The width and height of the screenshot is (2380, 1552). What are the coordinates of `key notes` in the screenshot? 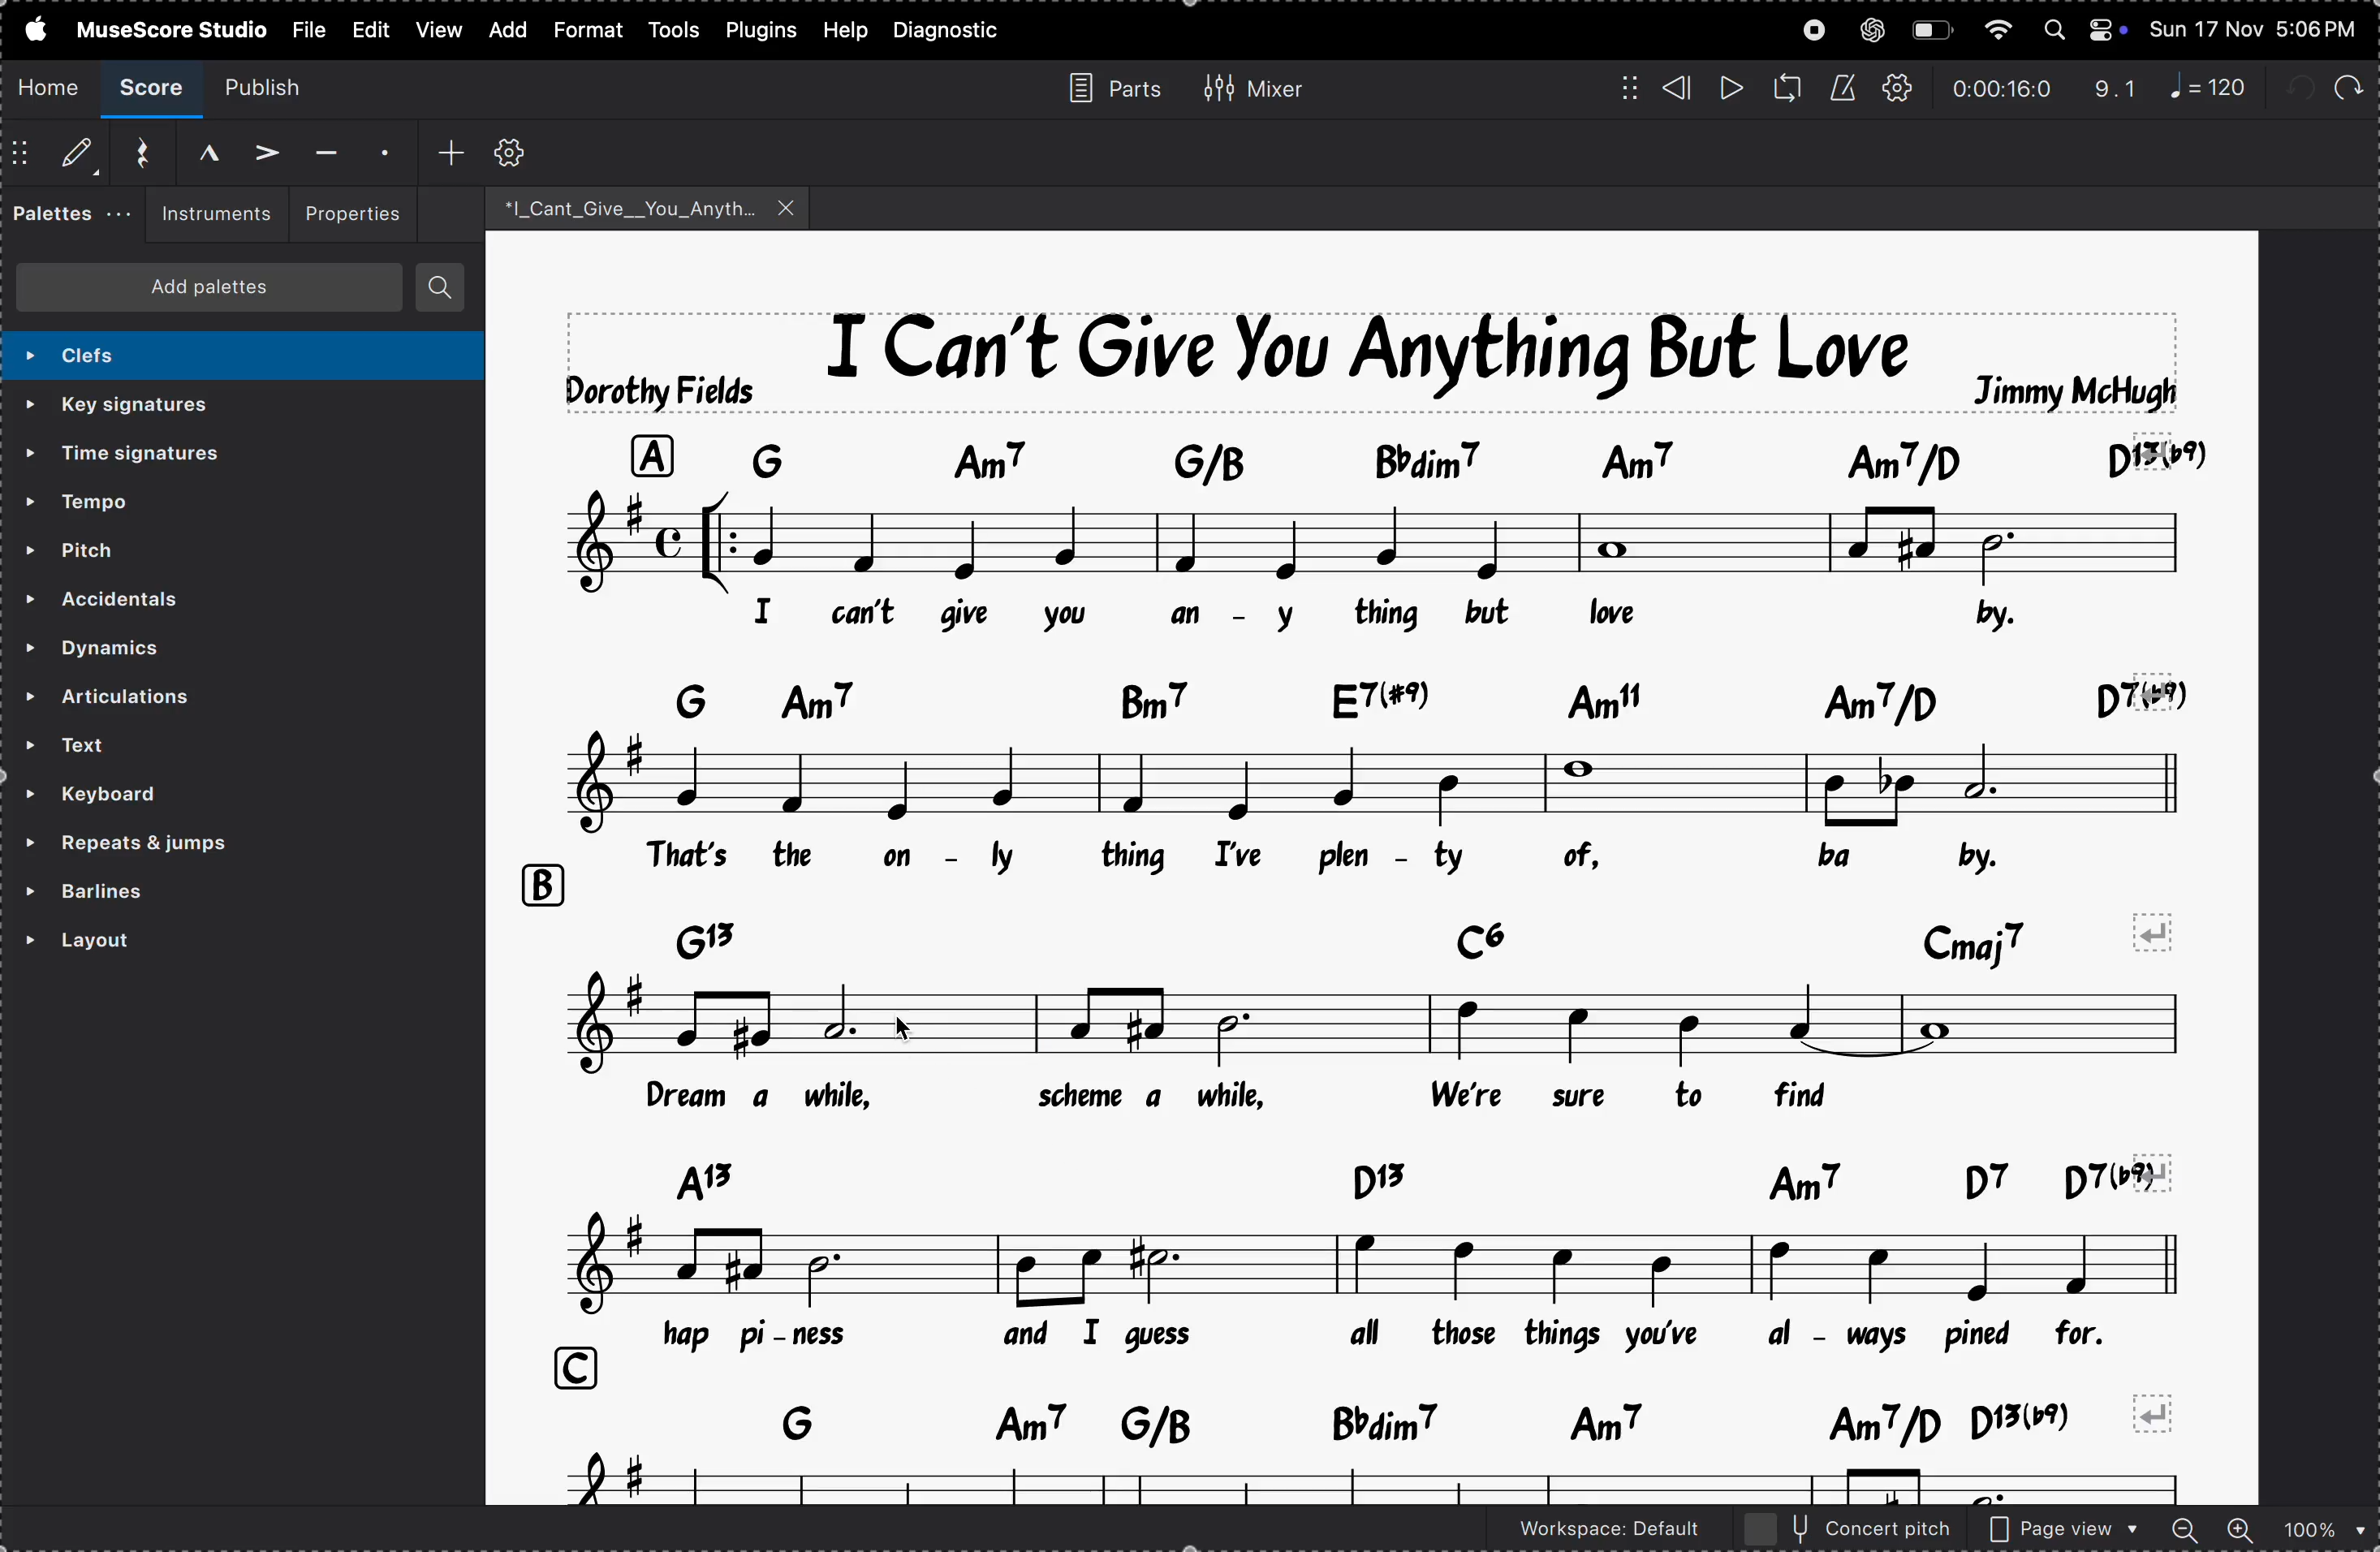 It's located at (1385, 1178).